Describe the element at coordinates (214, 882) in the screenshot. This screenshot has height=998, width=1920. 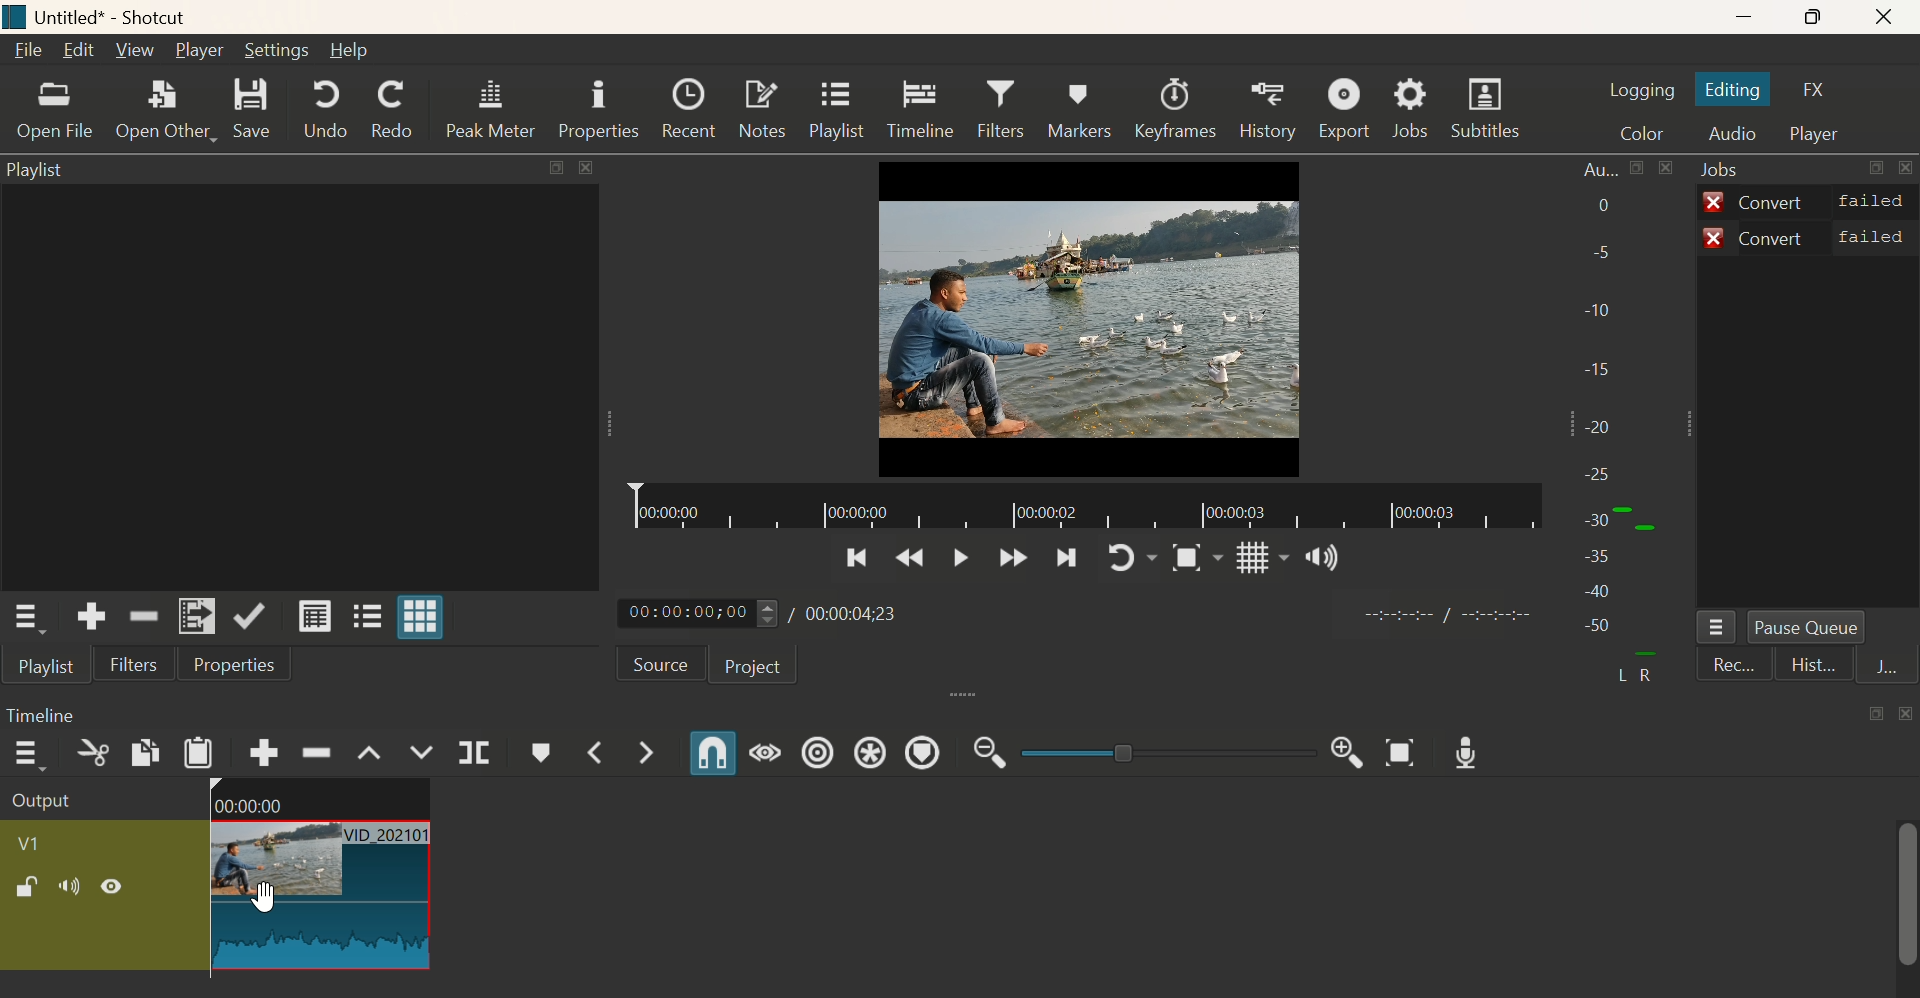
I see `Clip` at that location.